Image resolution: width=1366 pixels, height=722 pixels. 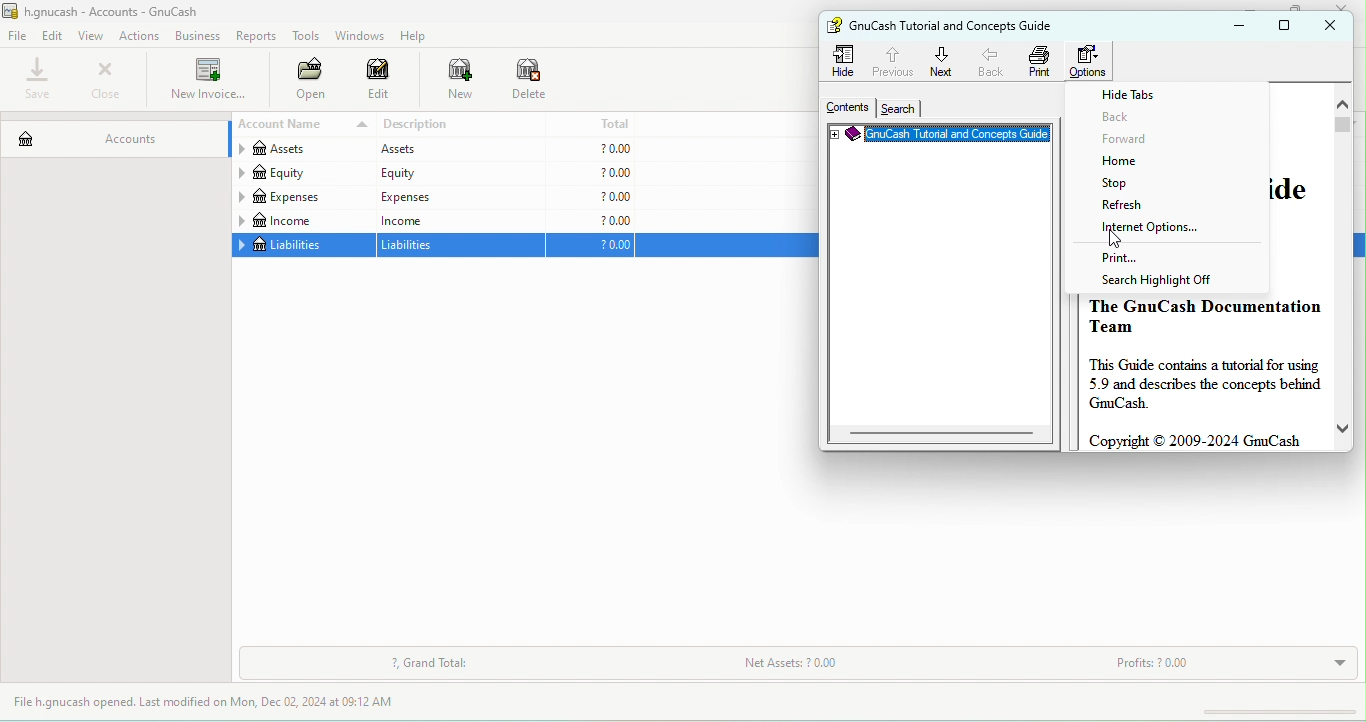 What do you see at coordinates (302, 246) in the screenshot?
I see `liabilities` at bounding box center [302, 246].